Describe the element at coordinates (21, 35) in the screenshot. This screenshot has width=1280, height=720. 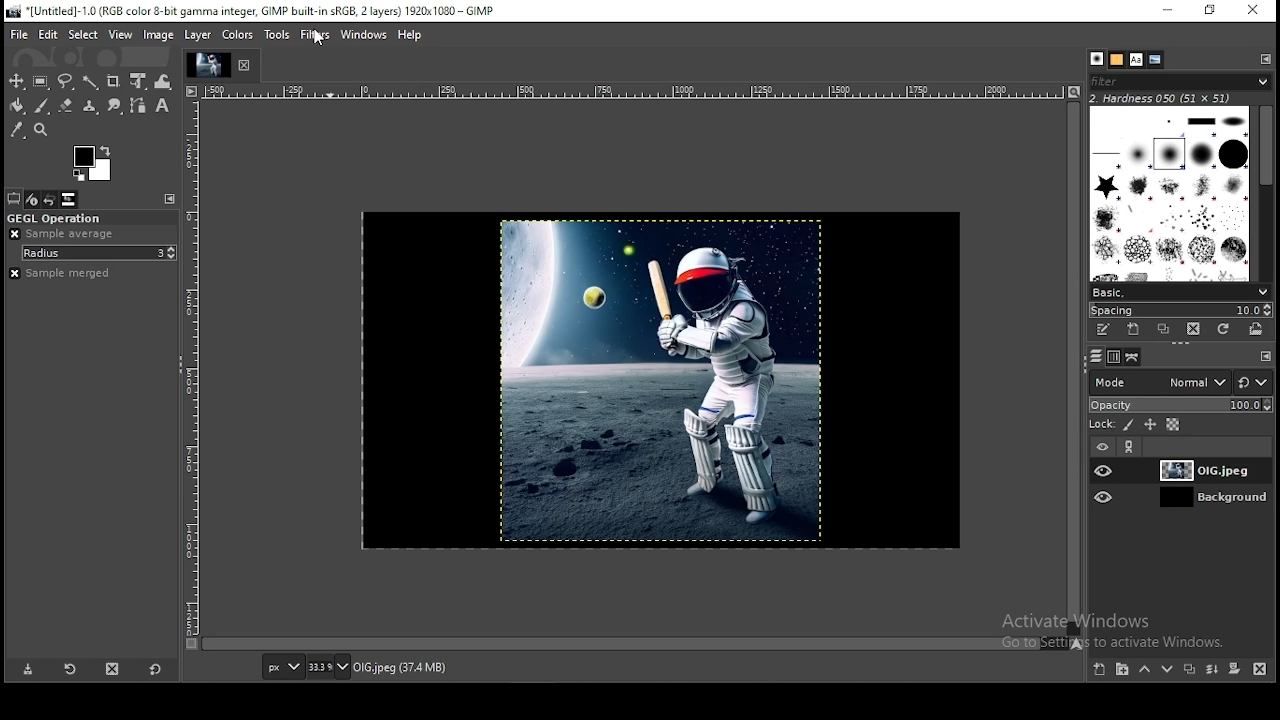
I see `file` at that location.